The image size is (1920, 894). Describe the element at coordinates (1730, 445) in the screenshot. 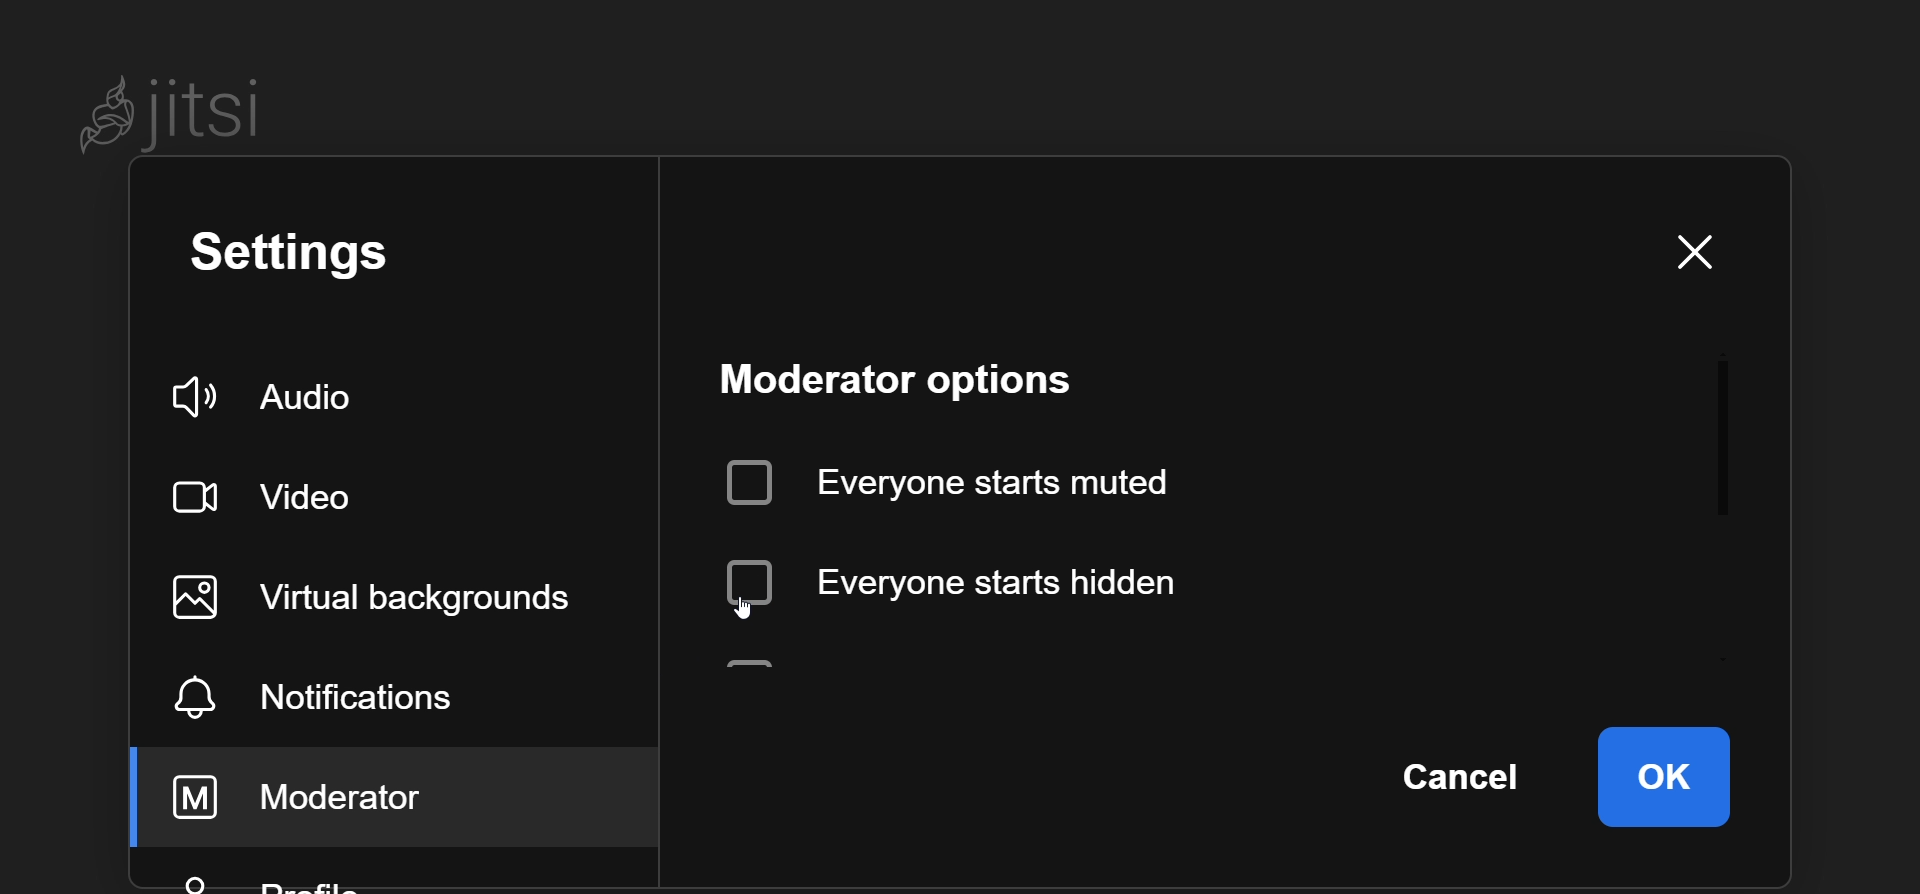

I see `scroll bar` at that location.